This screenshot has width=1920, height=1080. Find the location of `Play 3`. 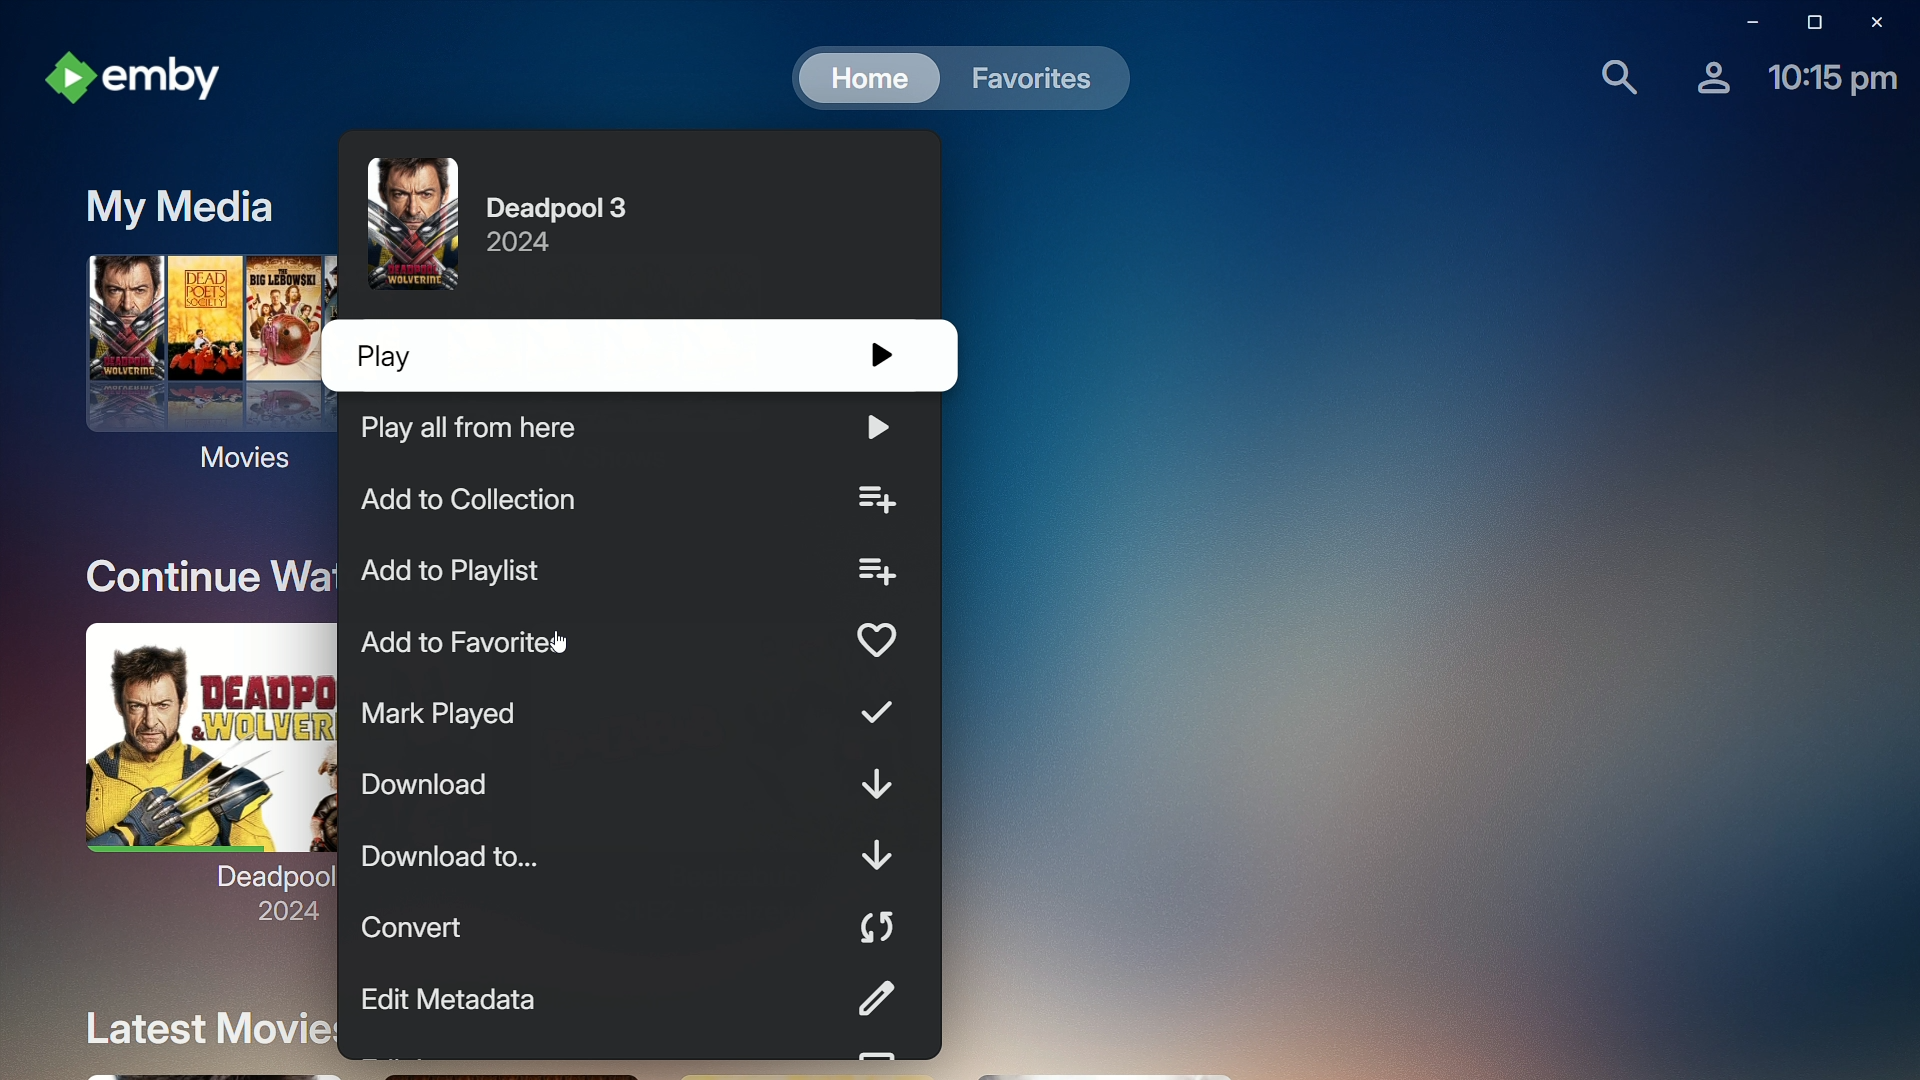

Play 3 is located at coordinates (626, 353).